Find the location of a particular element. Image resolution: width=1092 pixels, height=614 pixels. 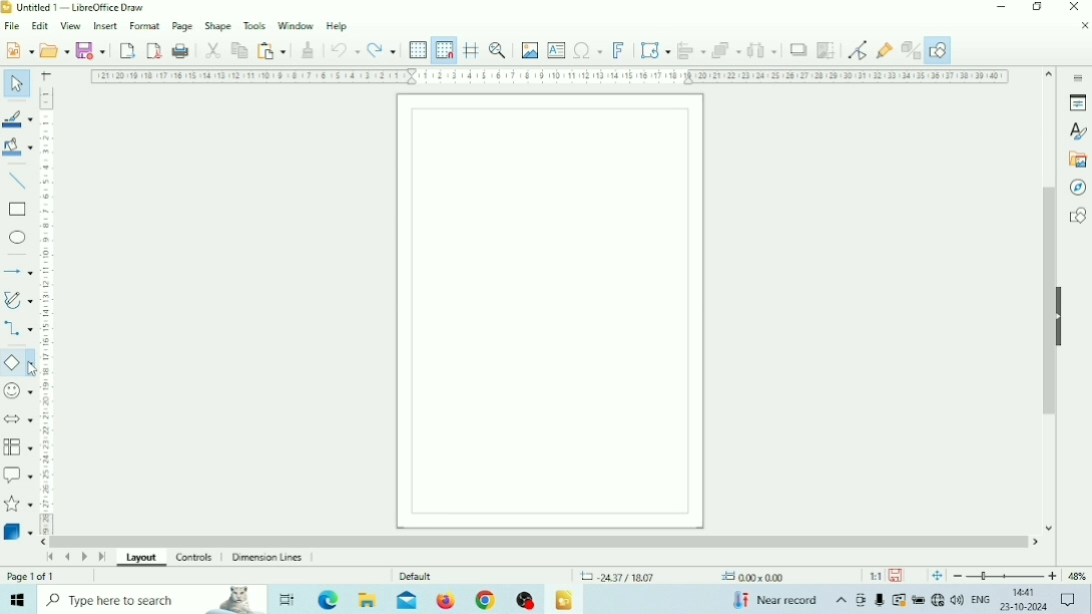

Vertical scale is located at coordinates (46, 310).